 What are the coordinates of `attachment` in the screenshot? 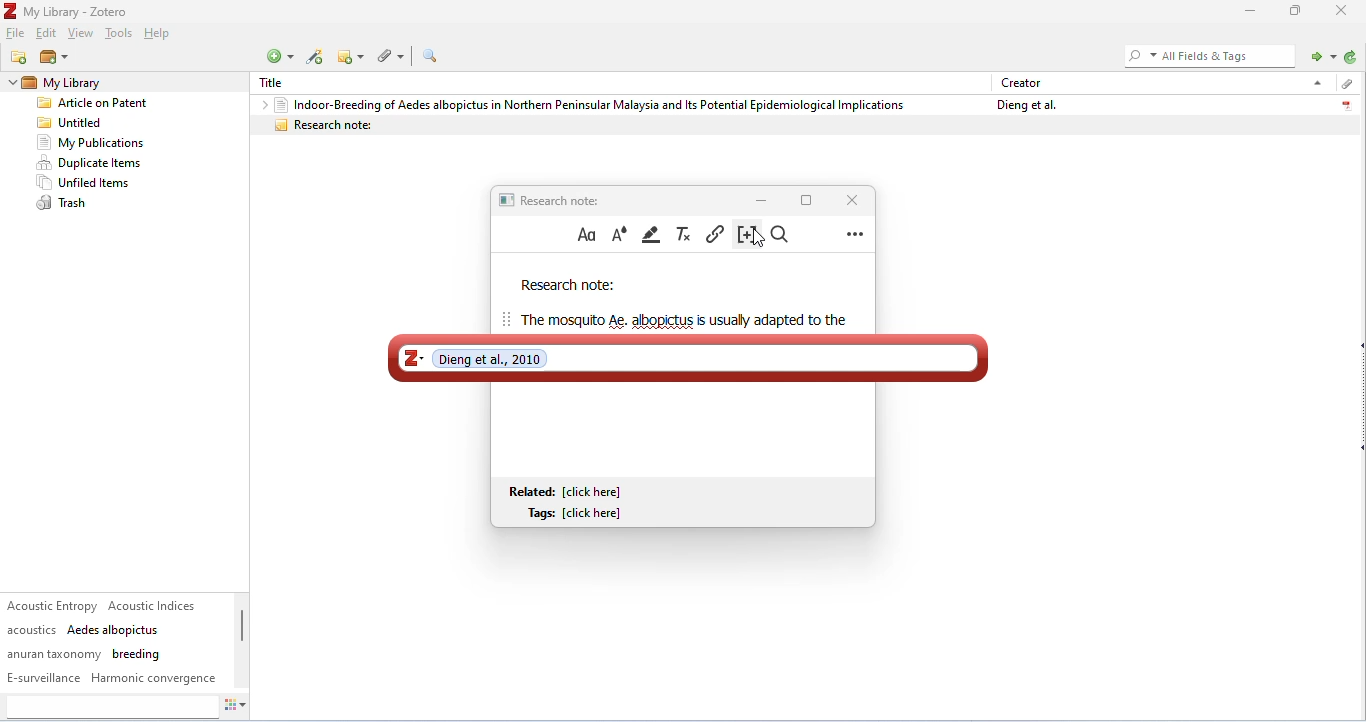 It's located at (394, 55).